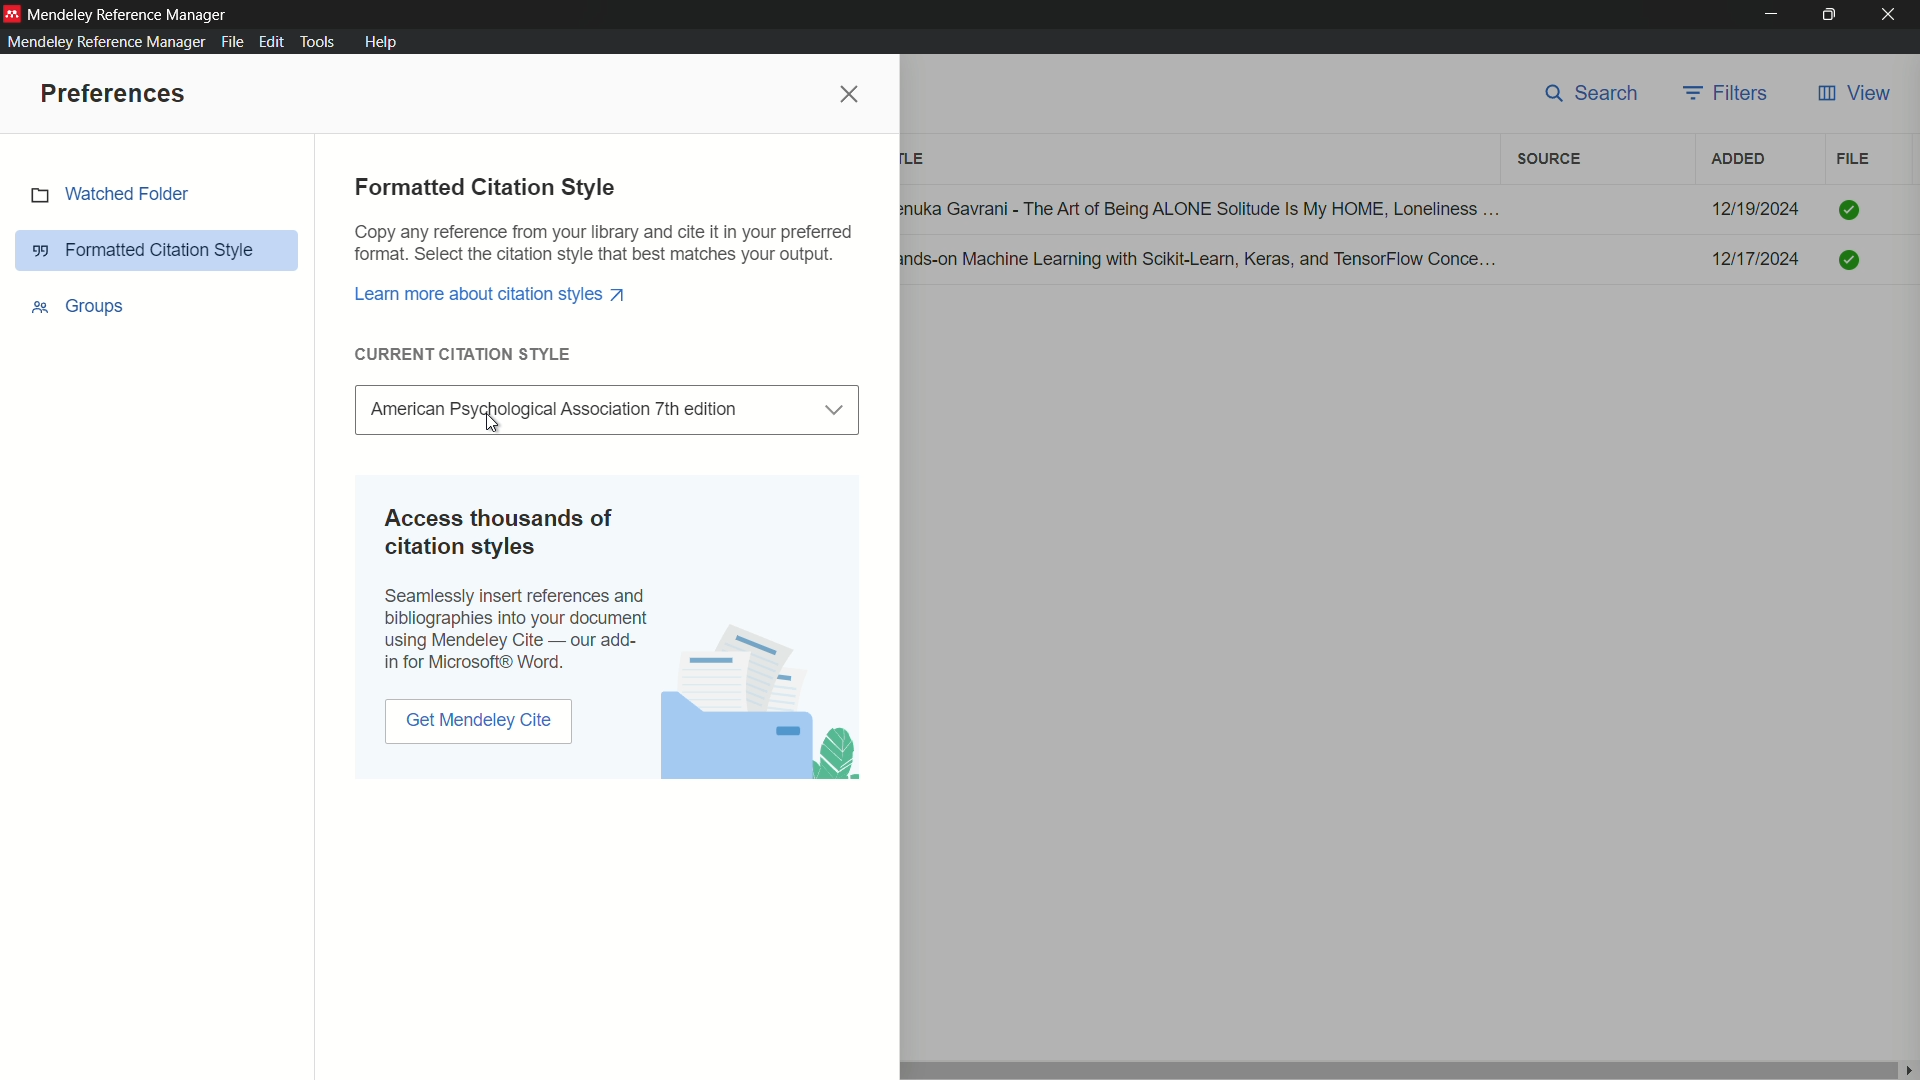 This screenshot has height=1080, width=1920. Describe the element at coordinates (607, 409) in the screenshot. I see `Select Citation Style` at that location.